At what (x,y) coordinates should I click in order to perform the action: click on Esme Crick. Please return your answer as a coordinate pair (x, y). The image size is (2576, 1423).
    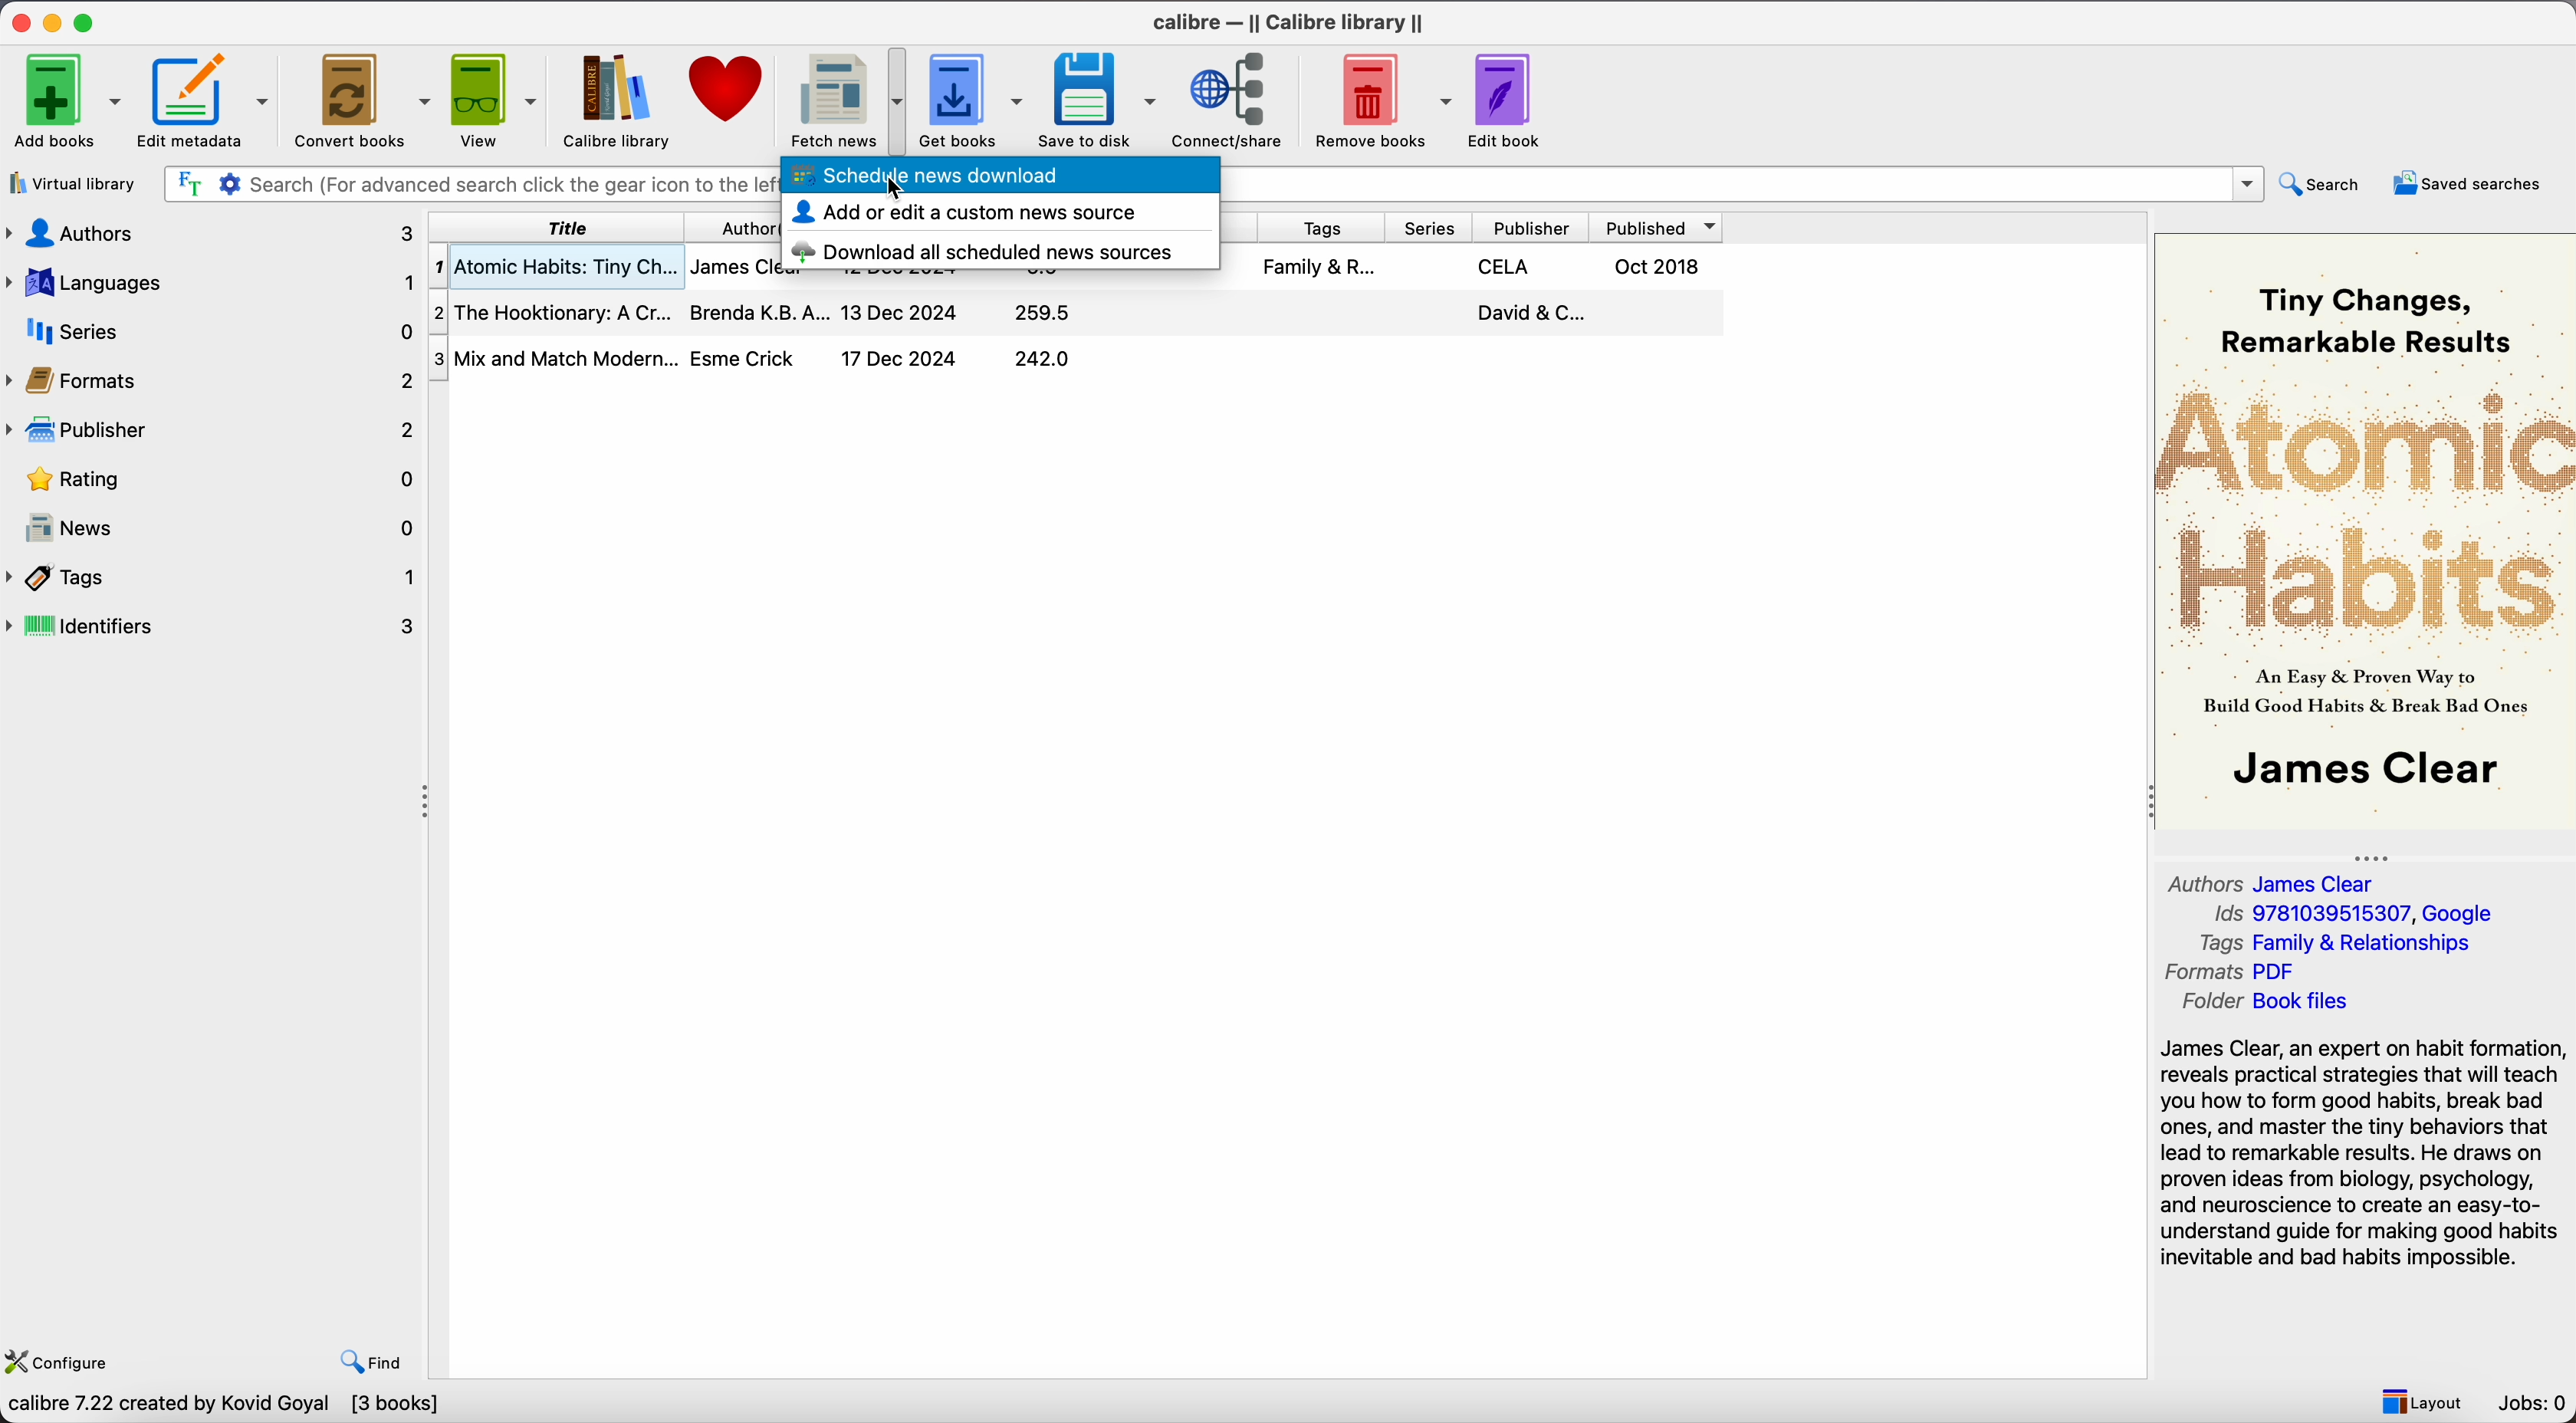
    Looking at the image, I should click on (746, 357).